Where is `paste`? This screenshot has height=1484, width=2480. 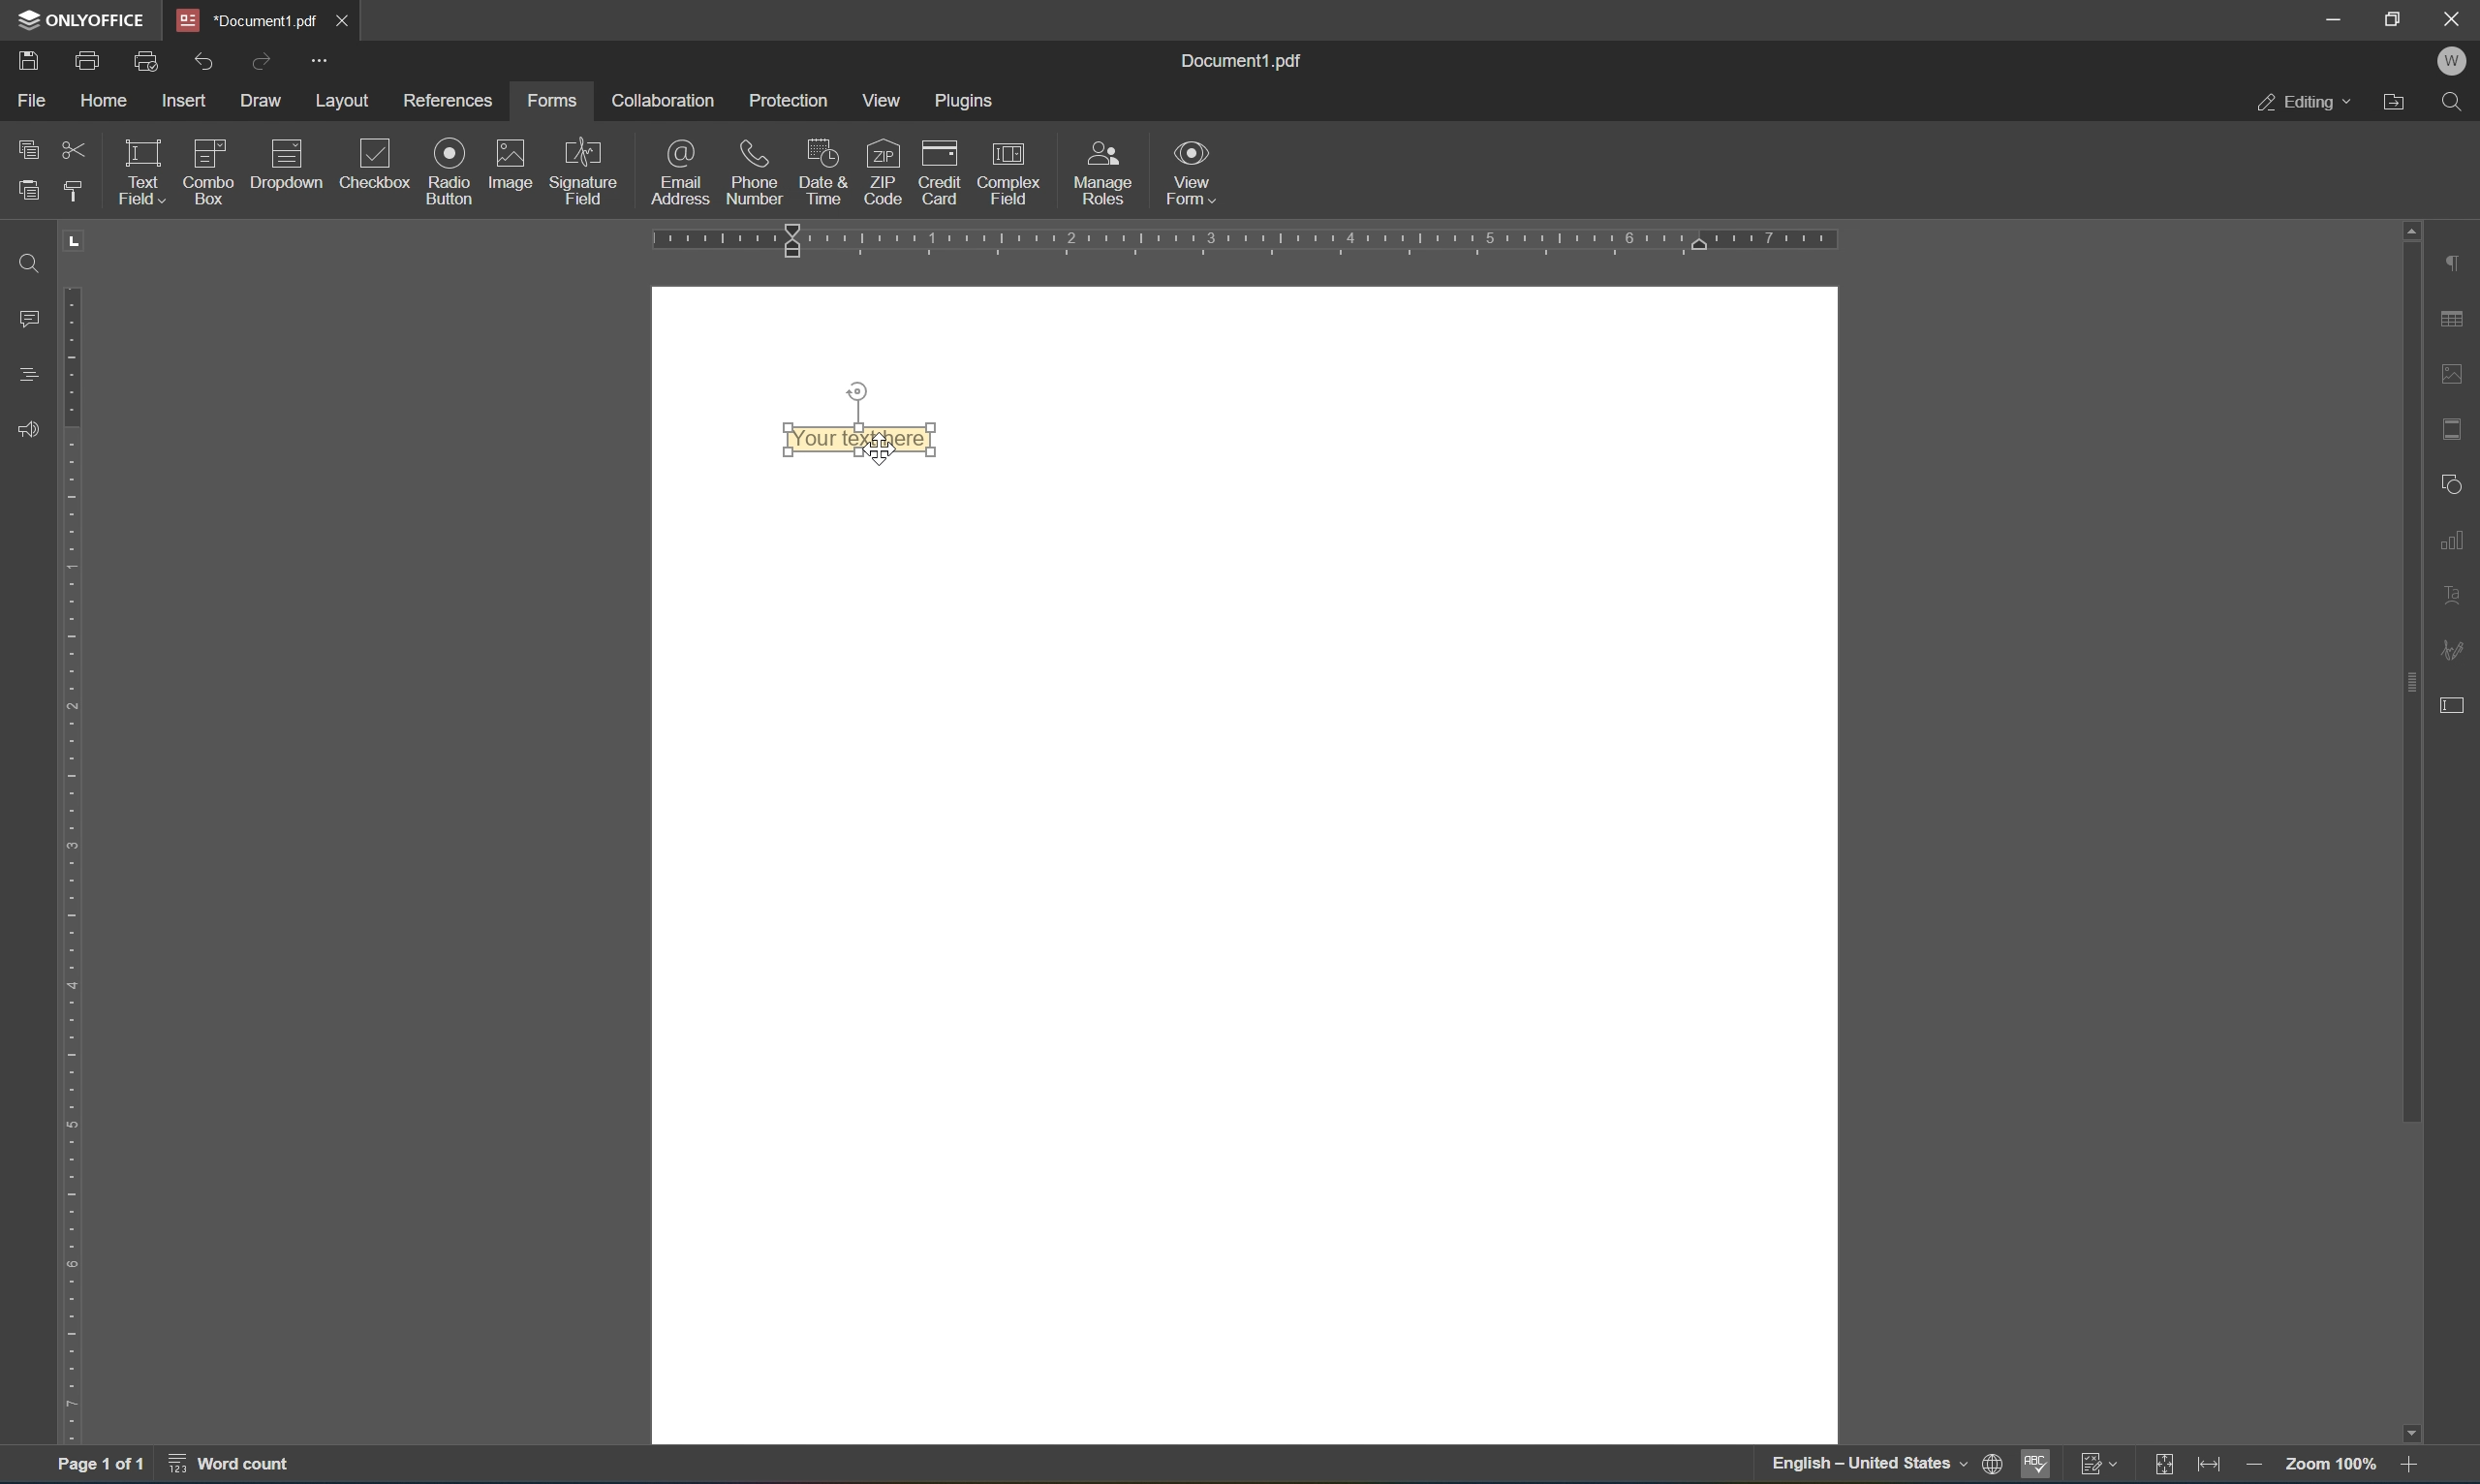 paste is located at coordinates (33, 190).